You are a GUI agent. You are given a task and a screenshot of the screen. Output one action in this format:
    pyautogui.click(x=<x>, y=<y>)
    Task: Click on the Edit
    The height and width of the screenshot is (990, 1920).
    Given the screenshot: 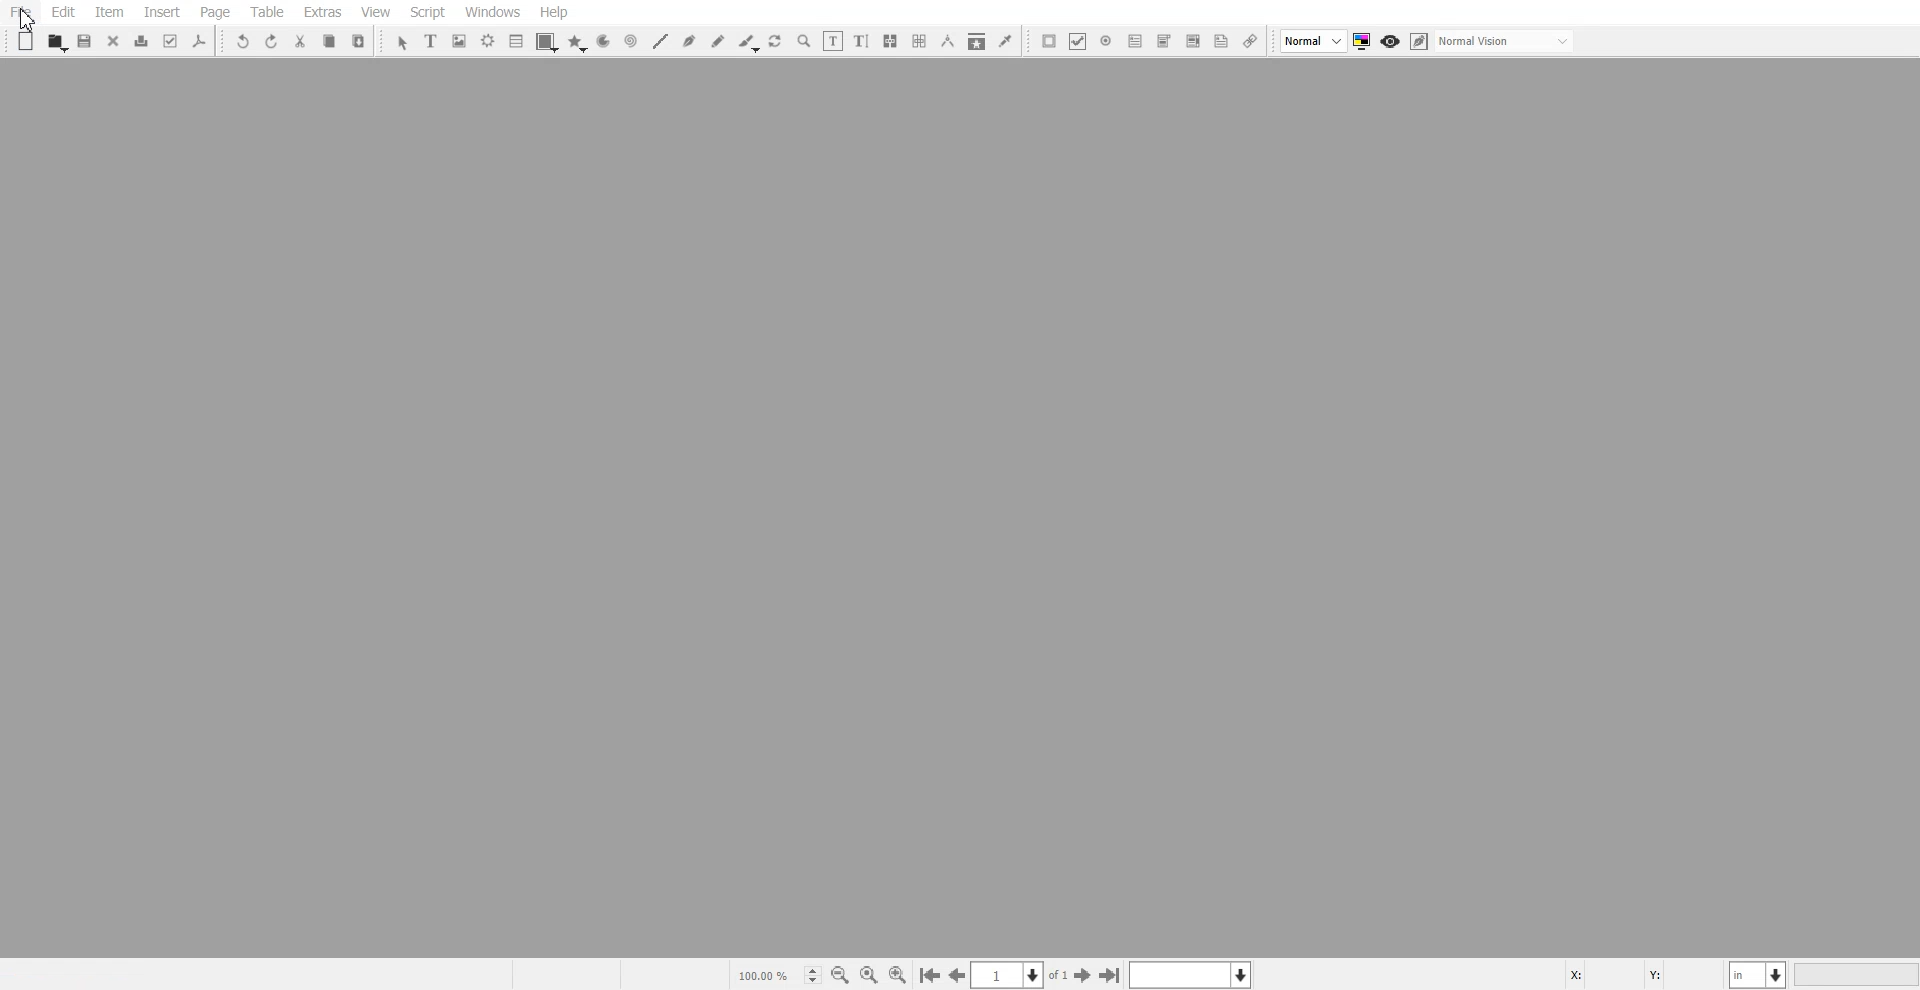 What is the action you would take?
    pyautogui.click(x=62, y=13)
    